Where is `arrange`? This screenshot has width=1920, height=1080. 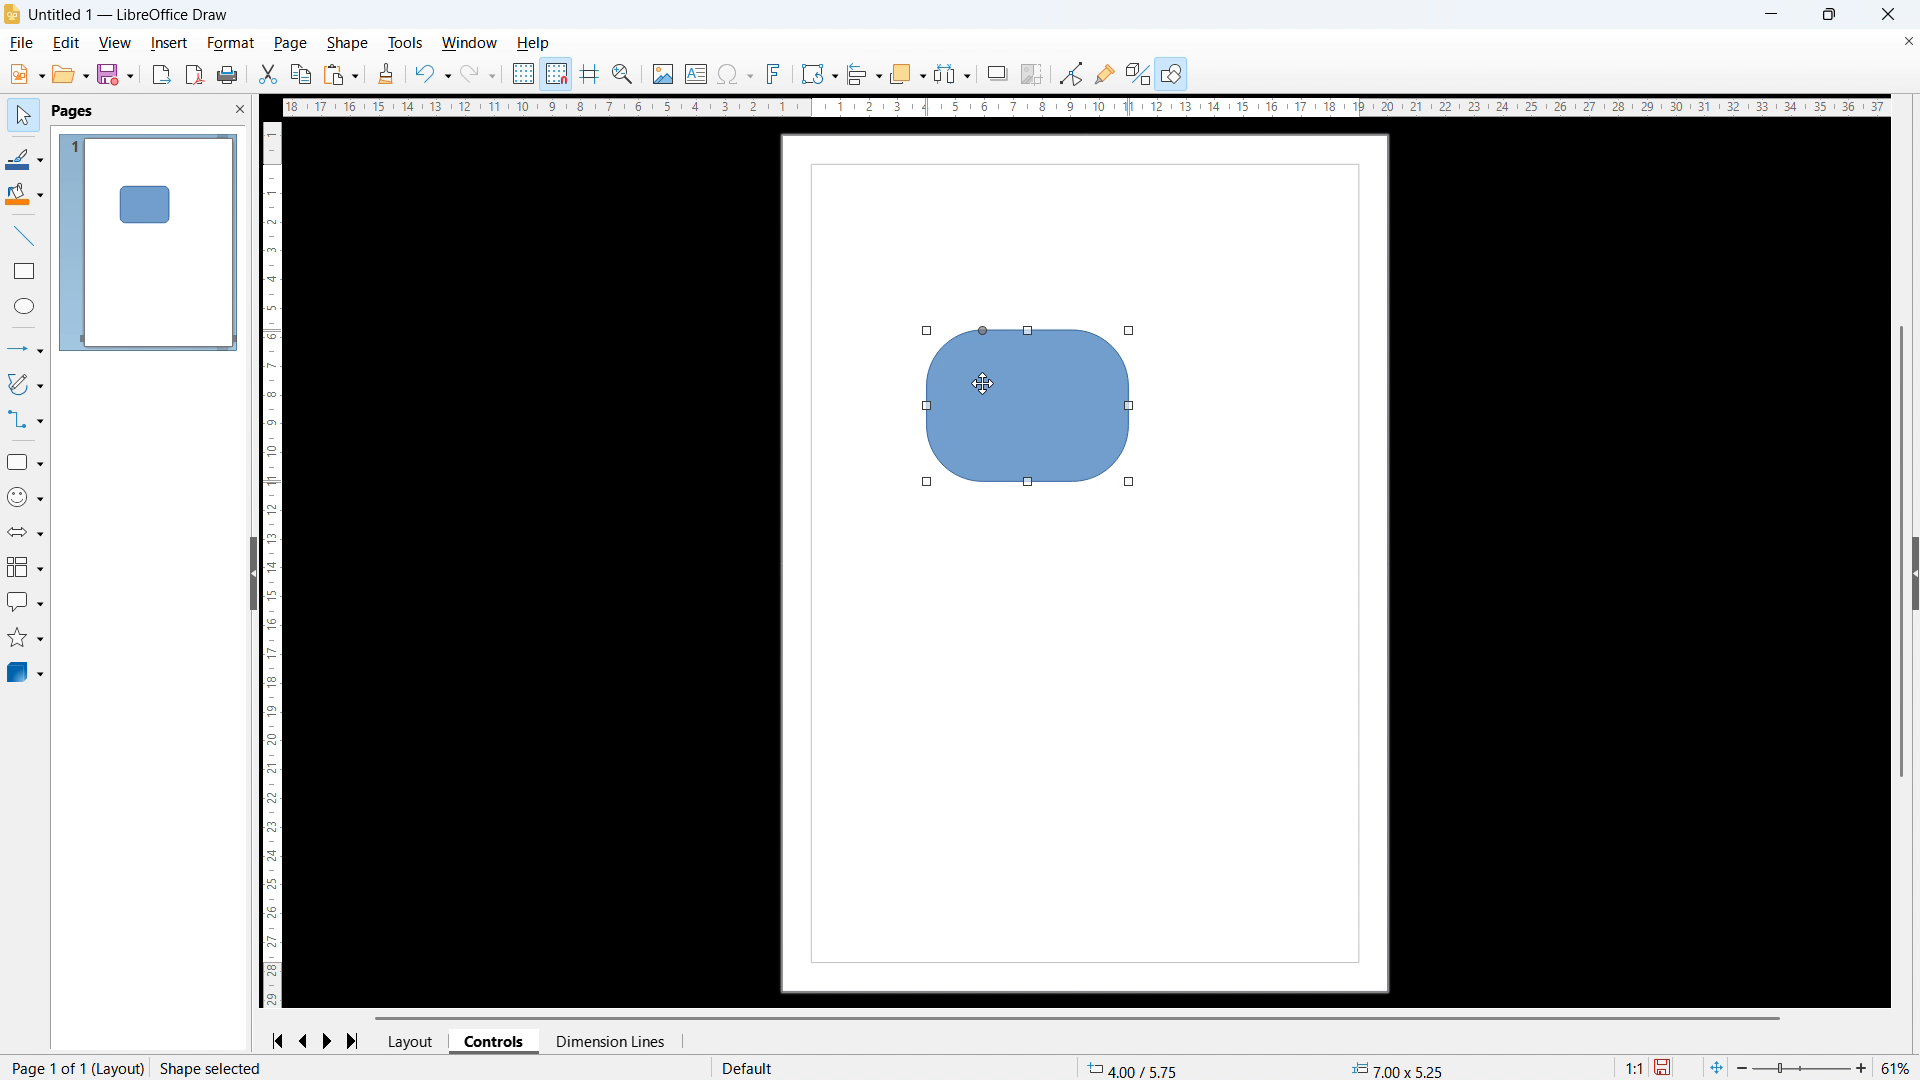 arrange is located at coordinates (906, 75).